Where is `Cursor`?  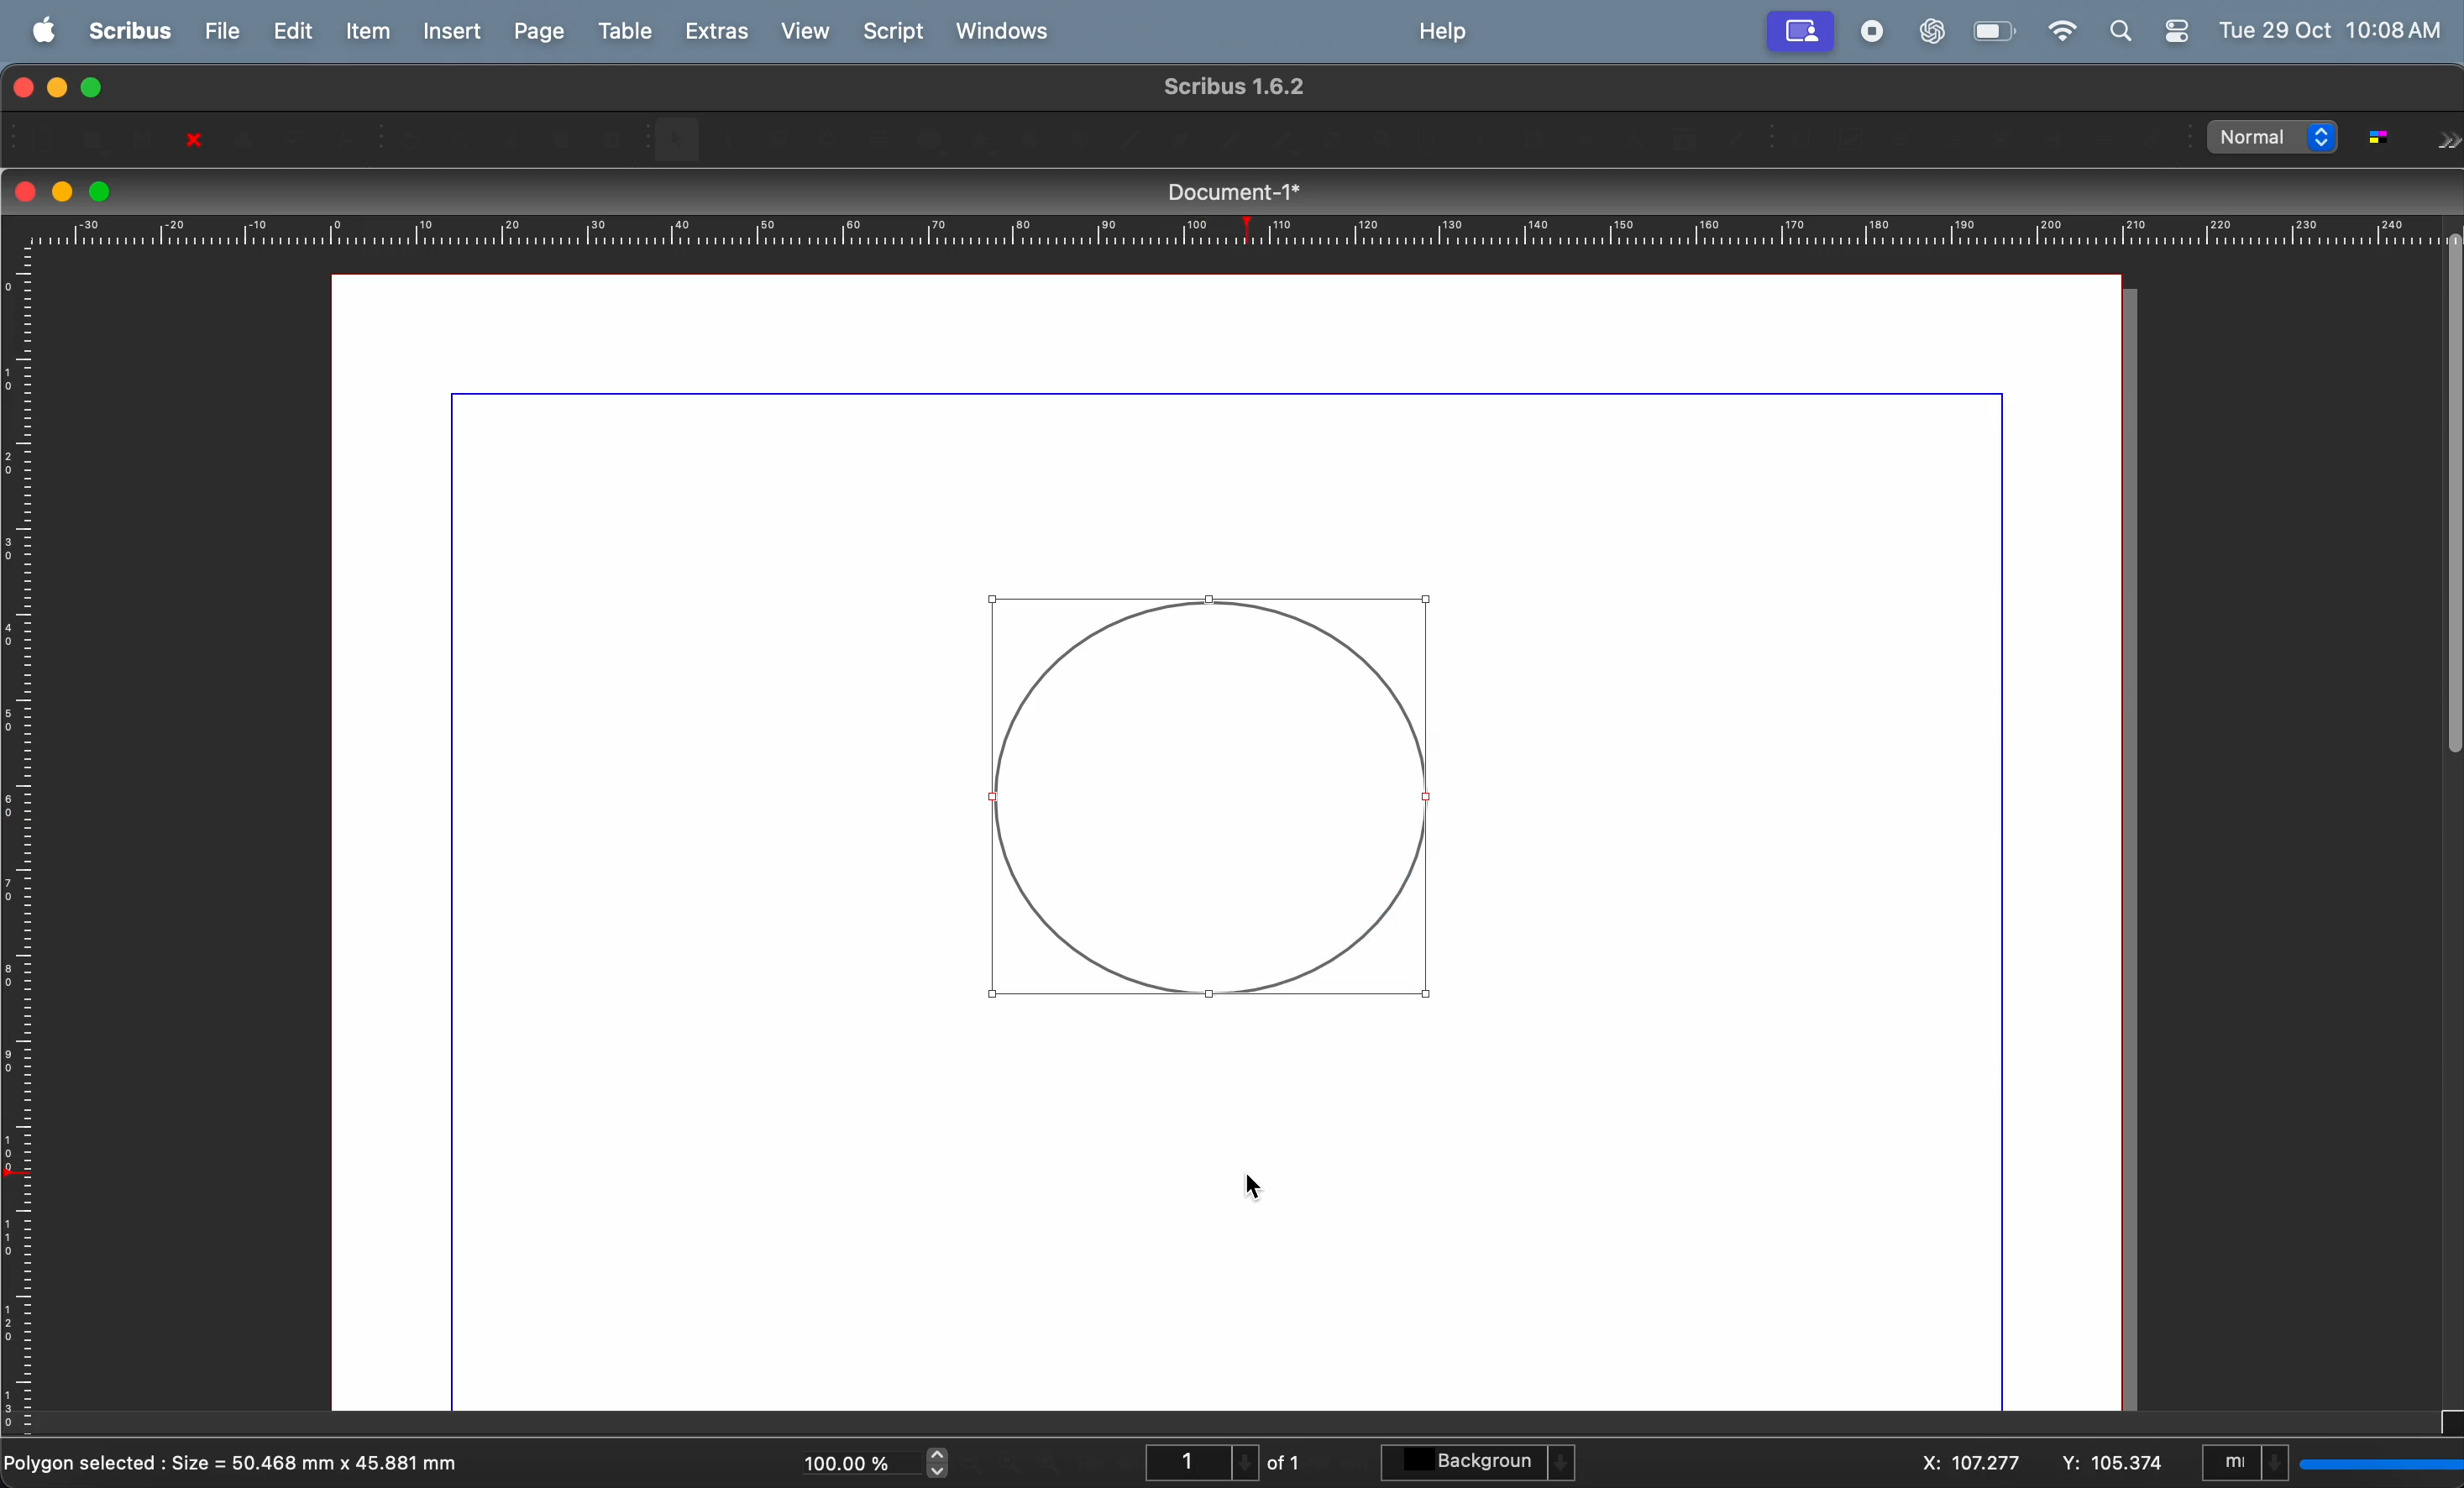
Cursor is located at coordinates (1257, 1188).